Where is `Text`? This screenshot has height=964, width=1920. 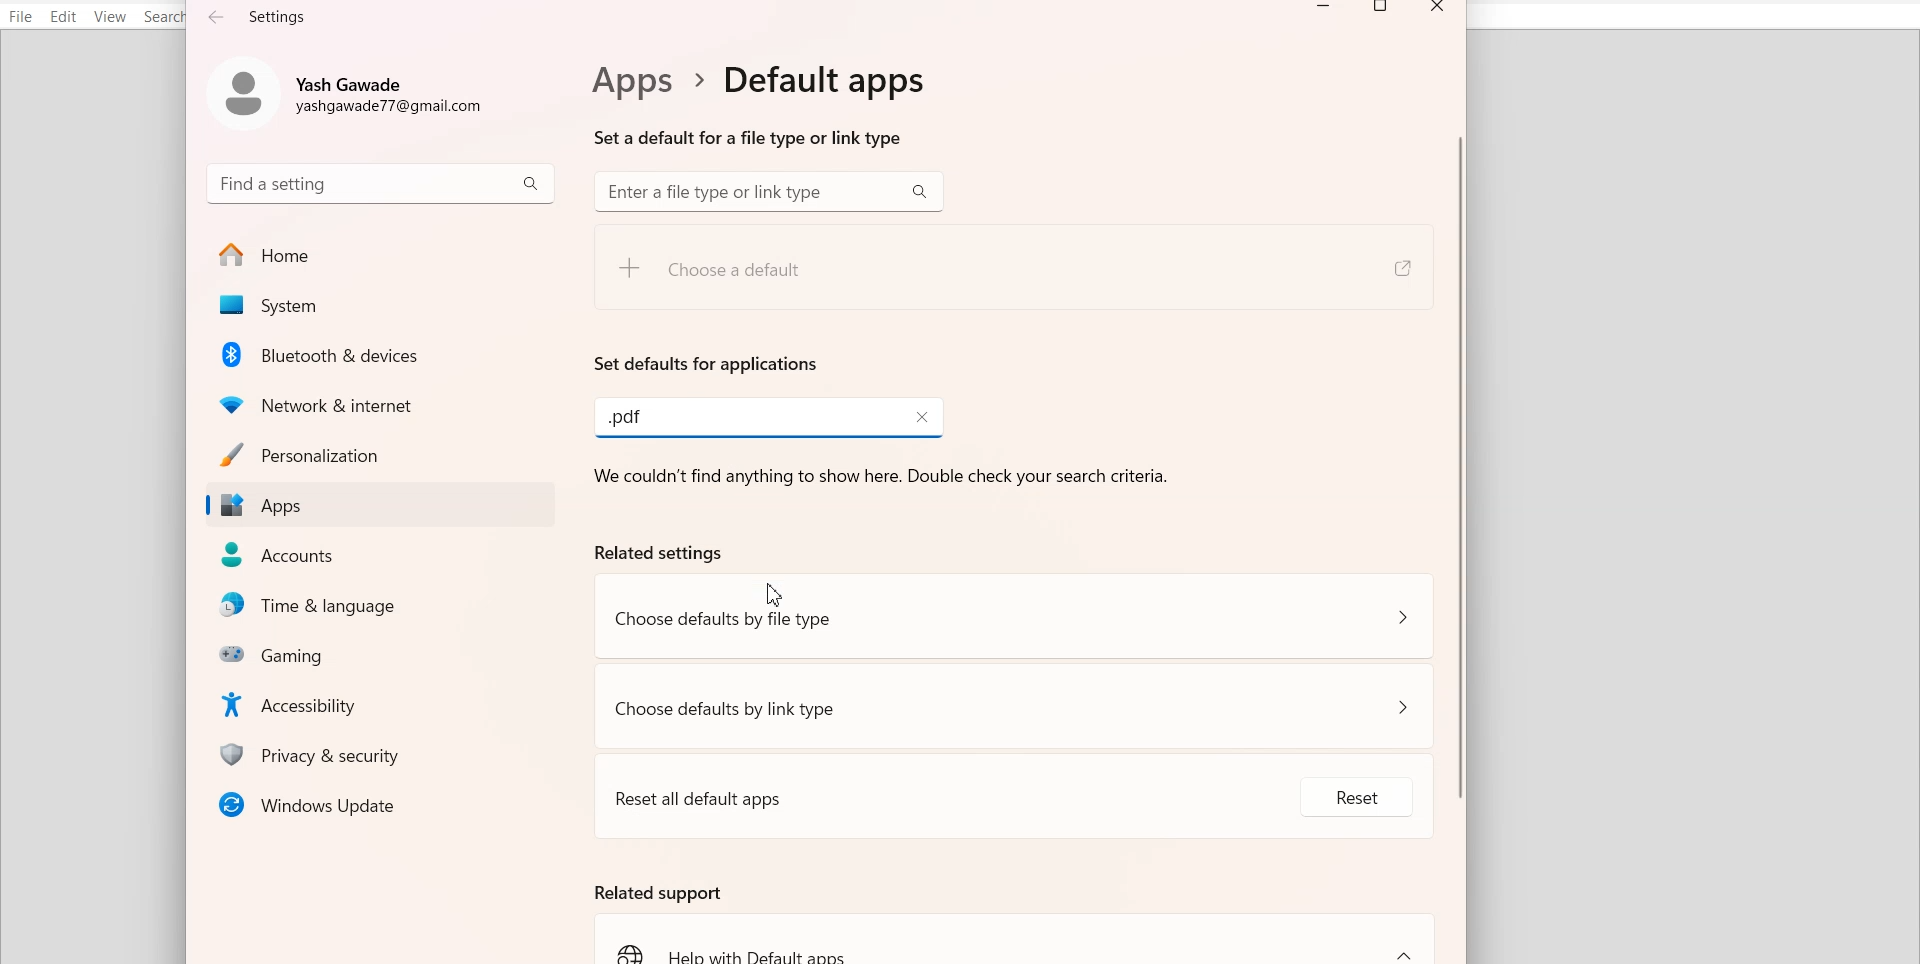 Text is located at coordinates (626, 417).